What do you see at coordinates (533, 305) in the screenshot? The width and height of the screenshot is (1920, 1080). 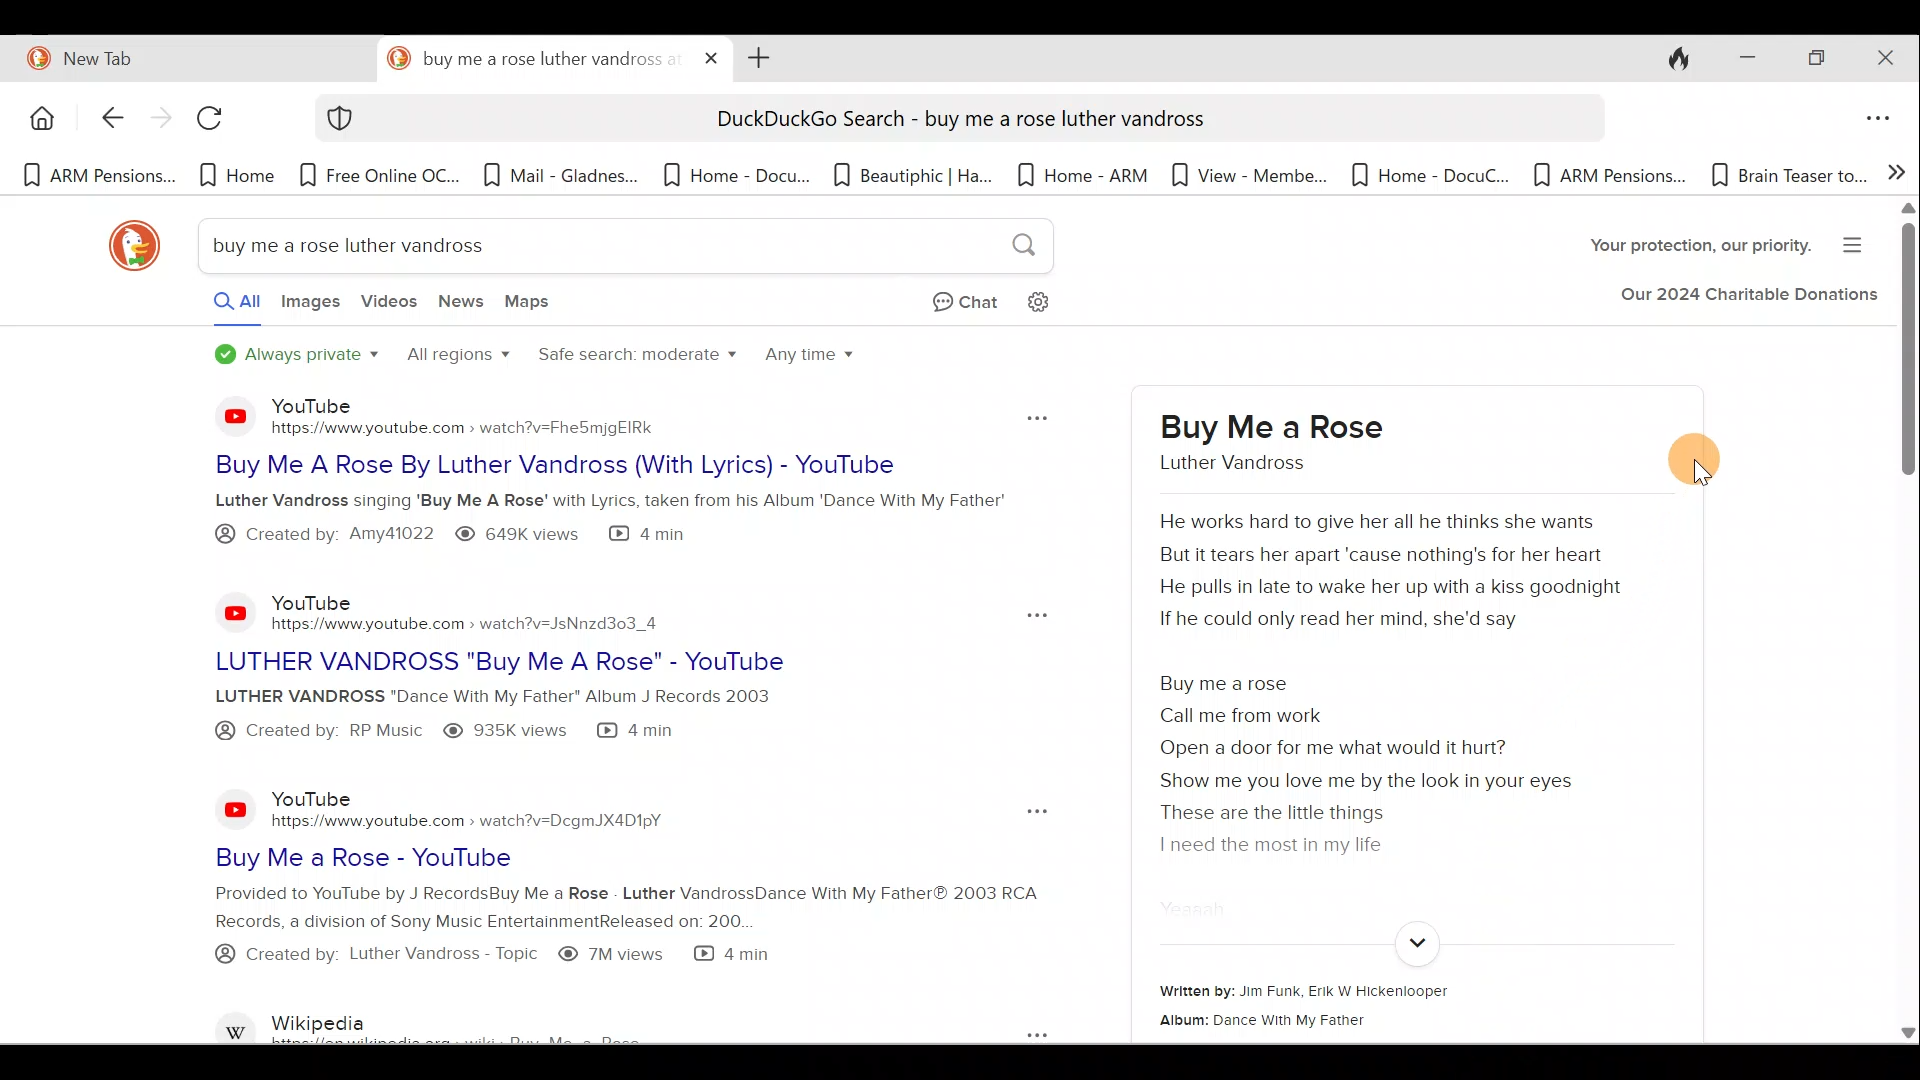 I see `Maps` at bounding box center [533, 305].